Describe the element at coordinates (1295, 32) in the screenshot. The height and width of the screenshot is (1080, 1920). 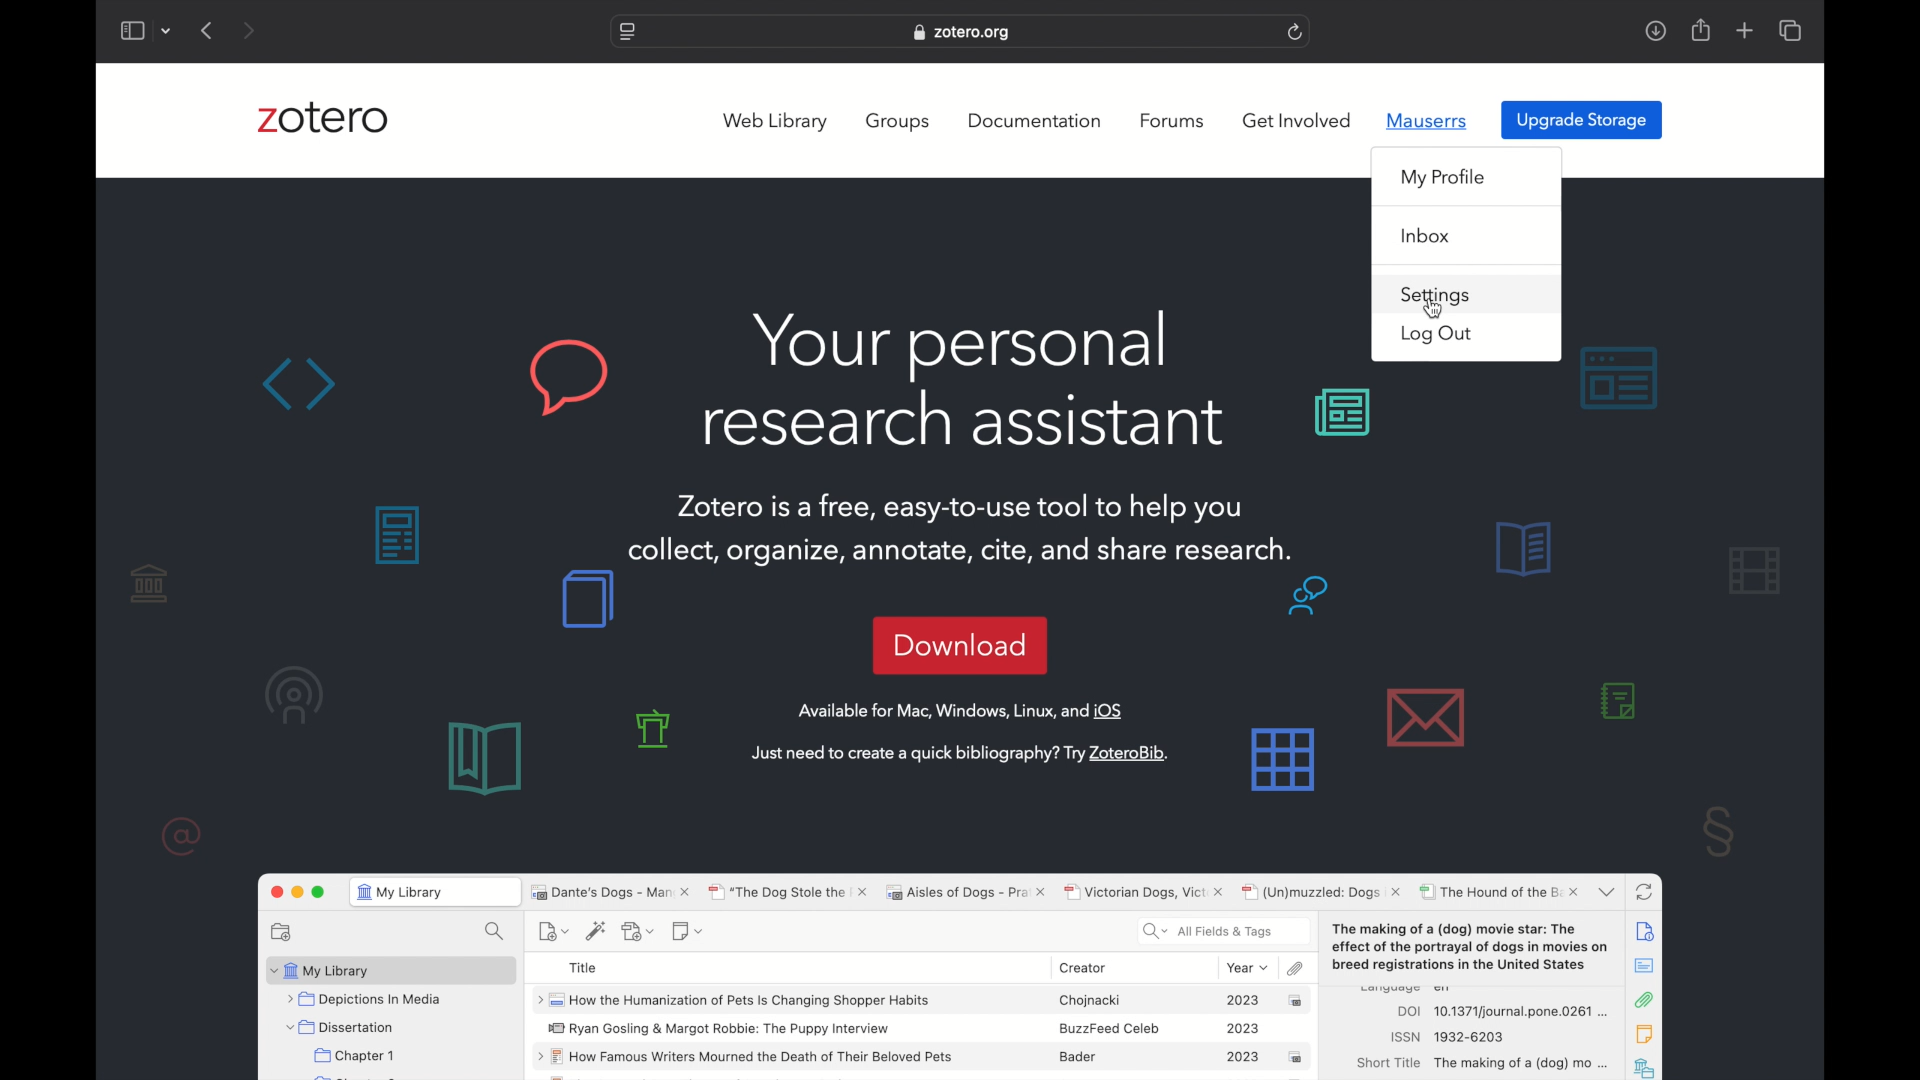
I see `refresh` at that location.